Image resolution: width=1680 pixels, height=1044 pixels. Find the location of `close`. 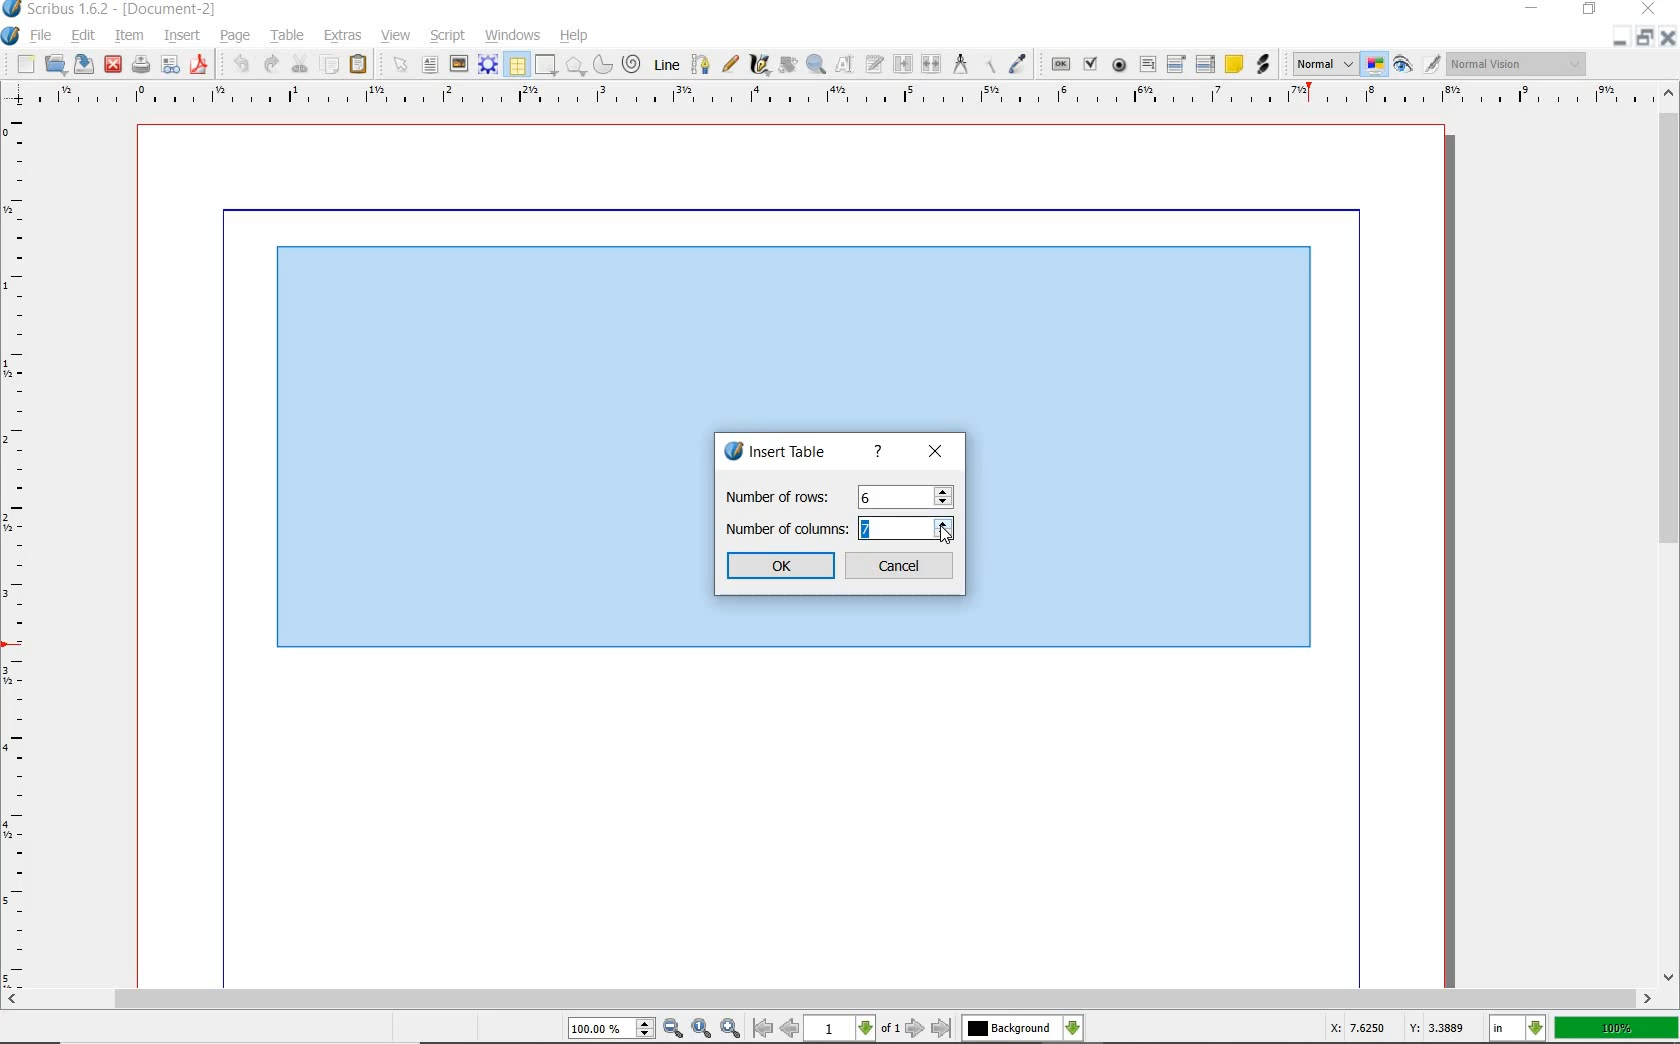

close is located at coordinates (936, 453).